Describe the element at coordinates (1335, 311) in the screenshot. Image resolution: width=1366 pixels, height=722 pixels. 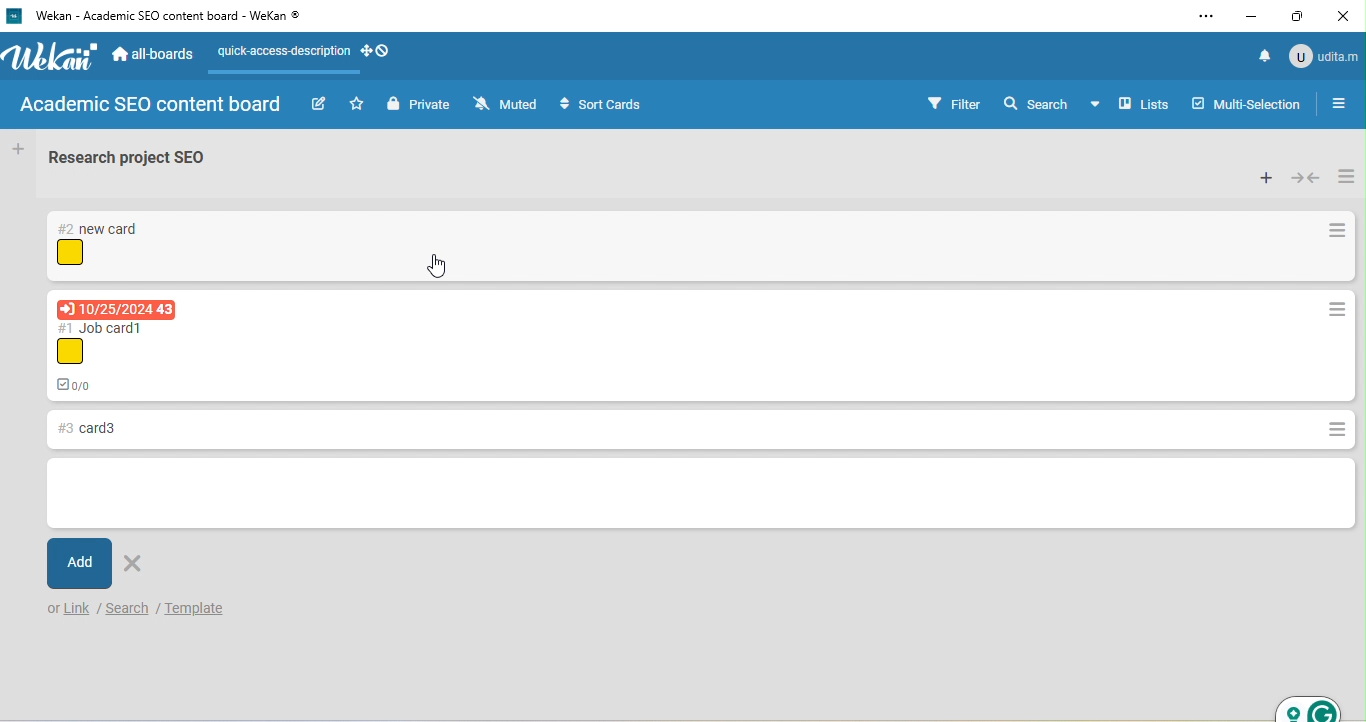
I see `card actions` at that location.